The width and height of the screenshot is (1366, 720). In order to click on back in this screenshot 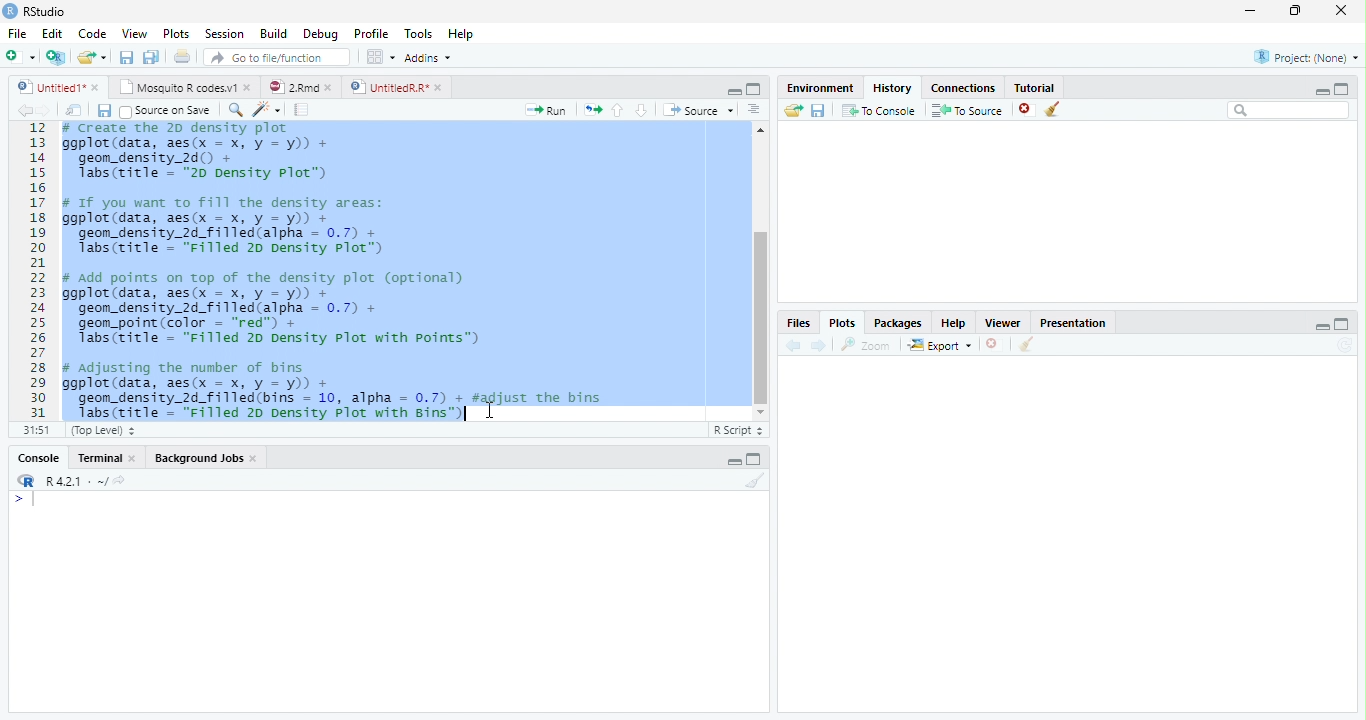, I will do `click(790, 345)`.